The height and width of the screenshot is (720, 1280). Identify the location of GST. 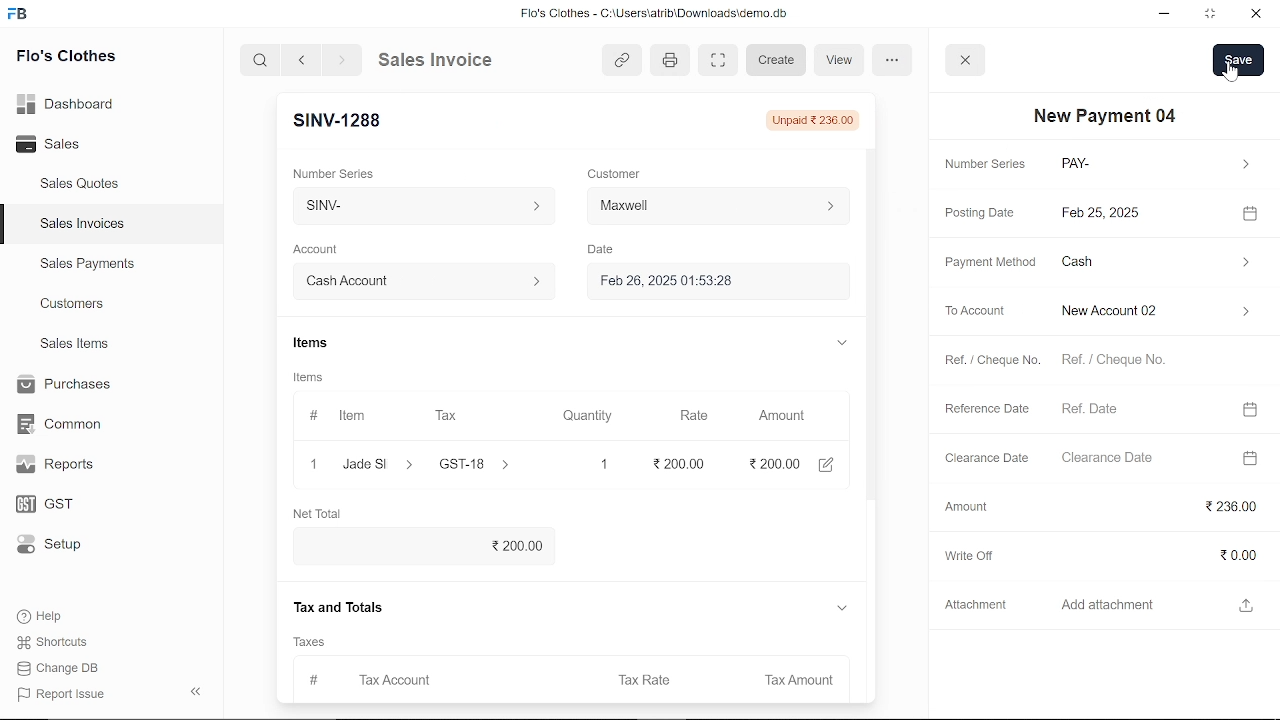
(62, 505).